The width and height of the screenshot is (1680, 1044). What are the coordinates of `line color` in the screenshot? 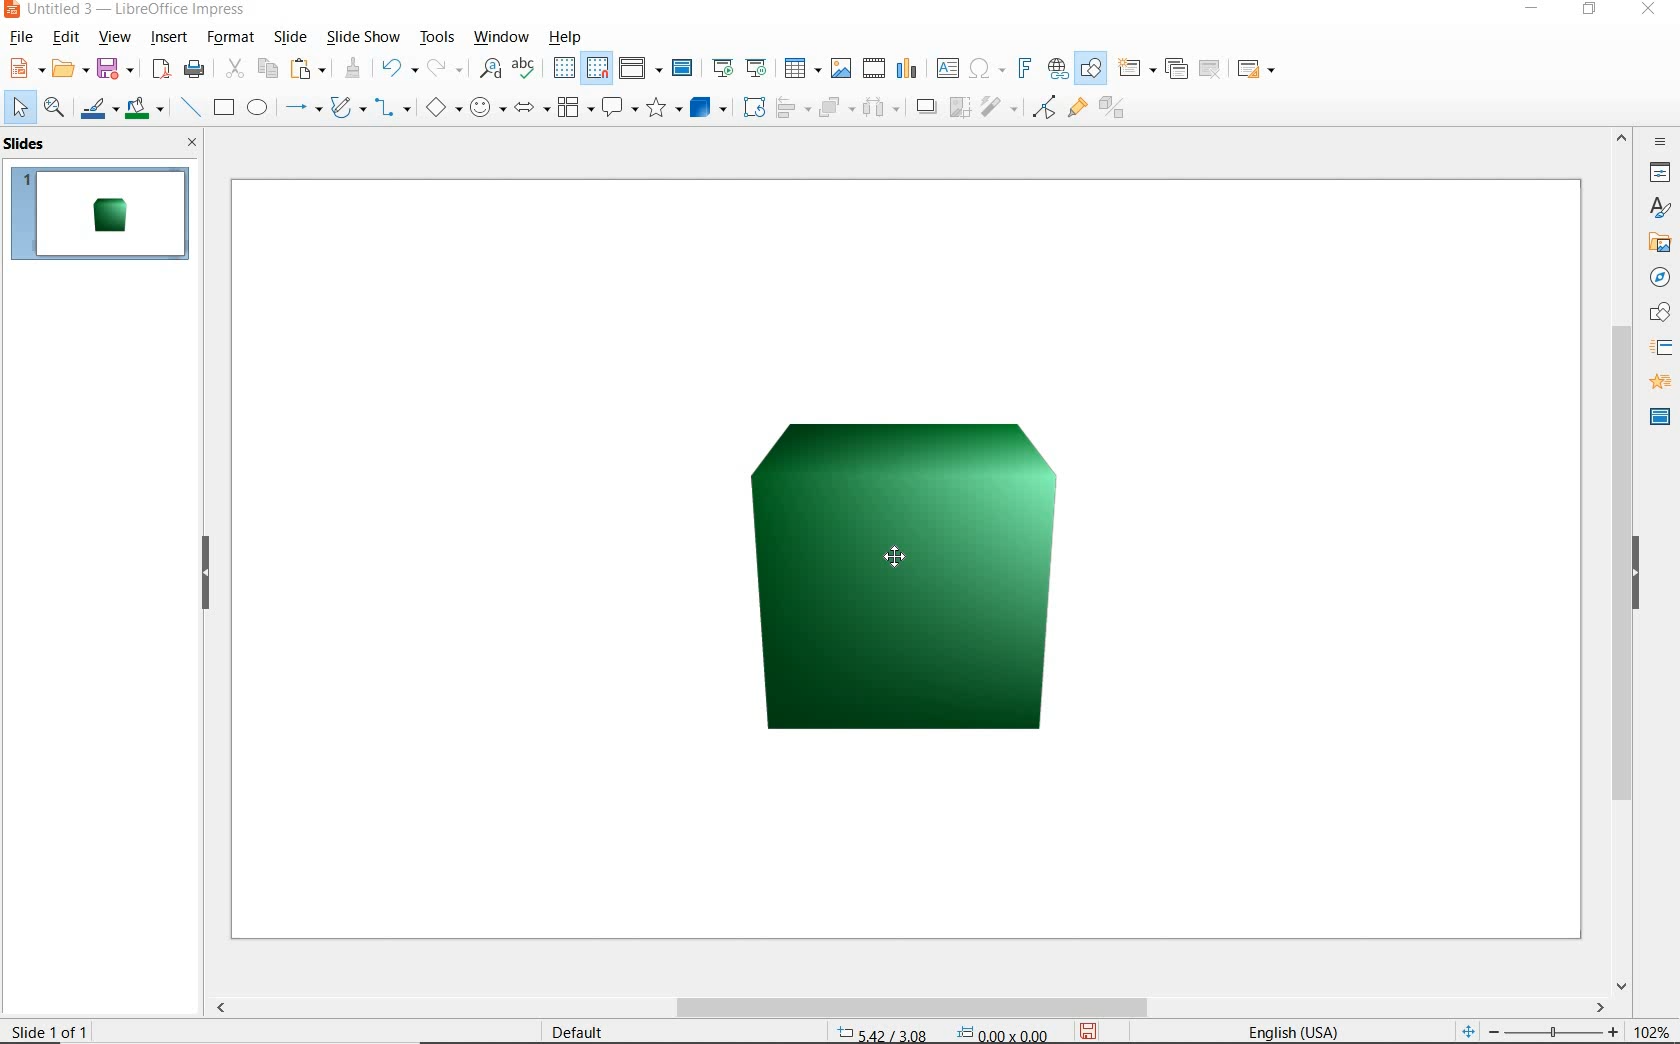 It's located at (98, 110).